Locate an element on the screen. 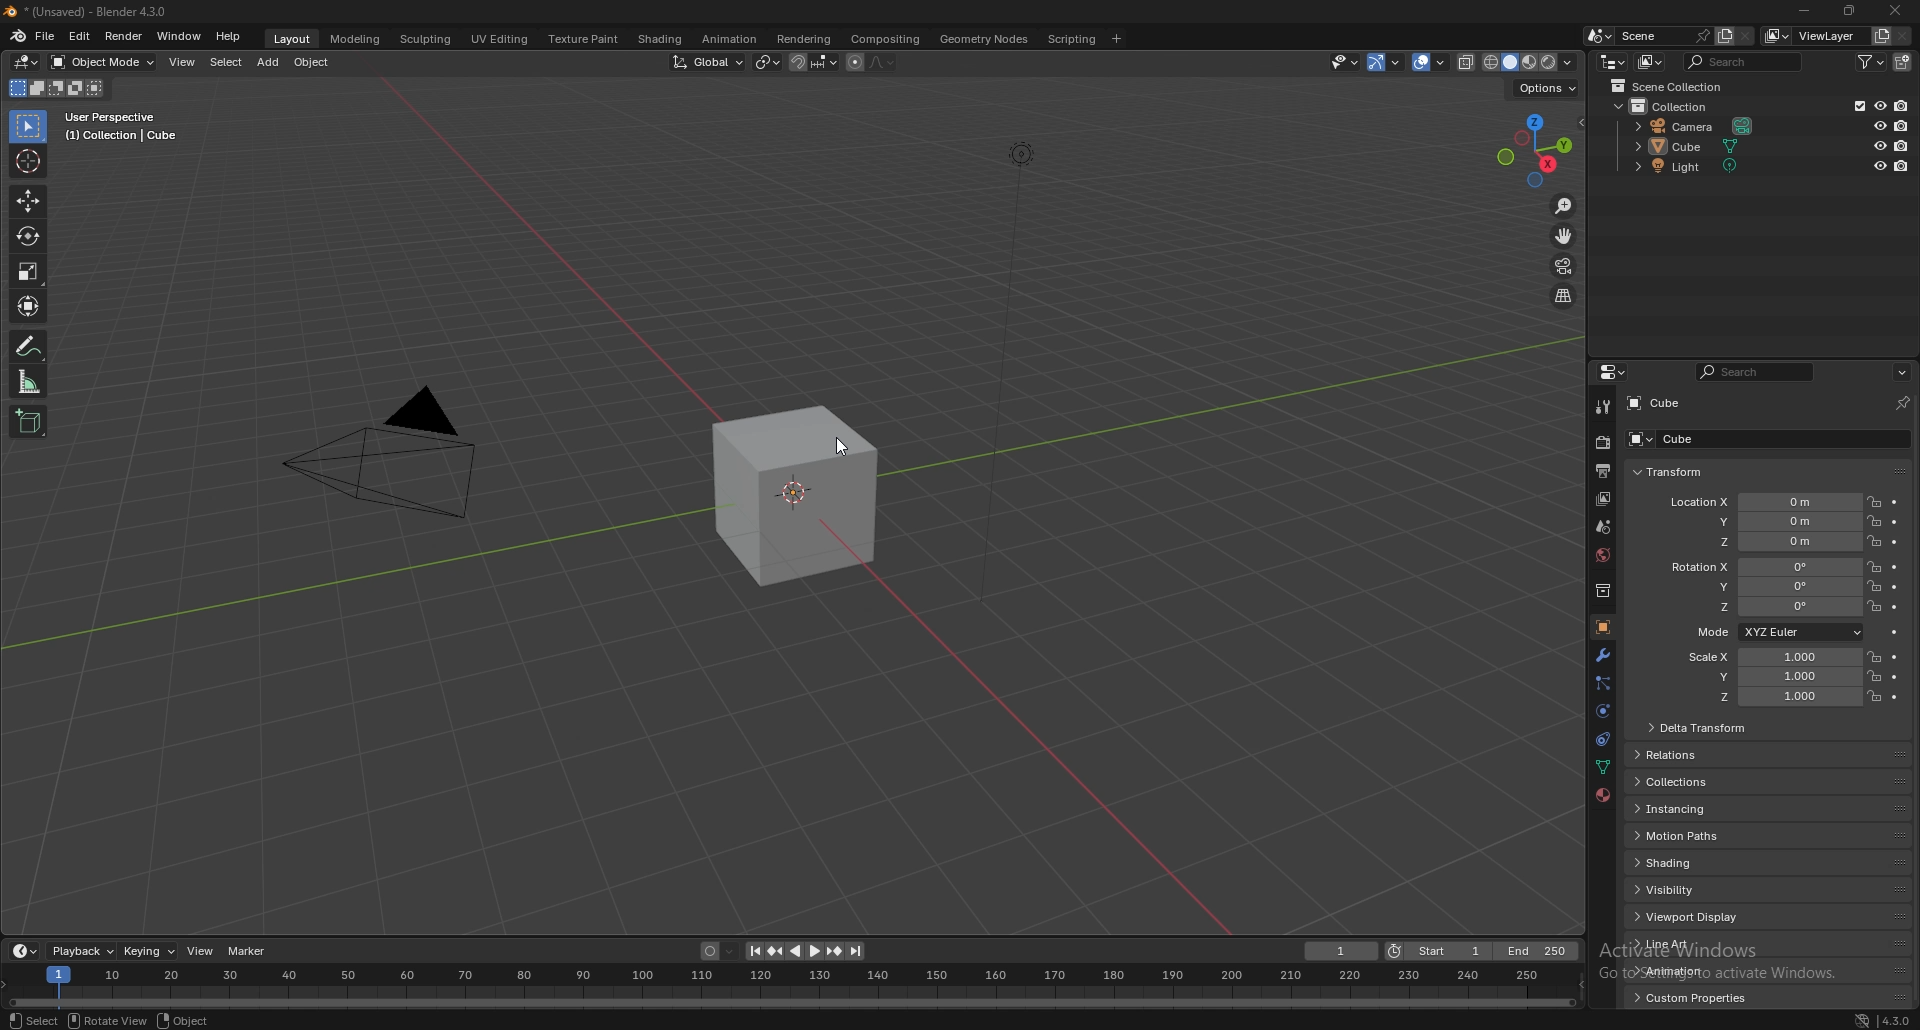 The width and height of the screenshot is (1920, 1030). show overlays is located at coordinates (1432, 62).